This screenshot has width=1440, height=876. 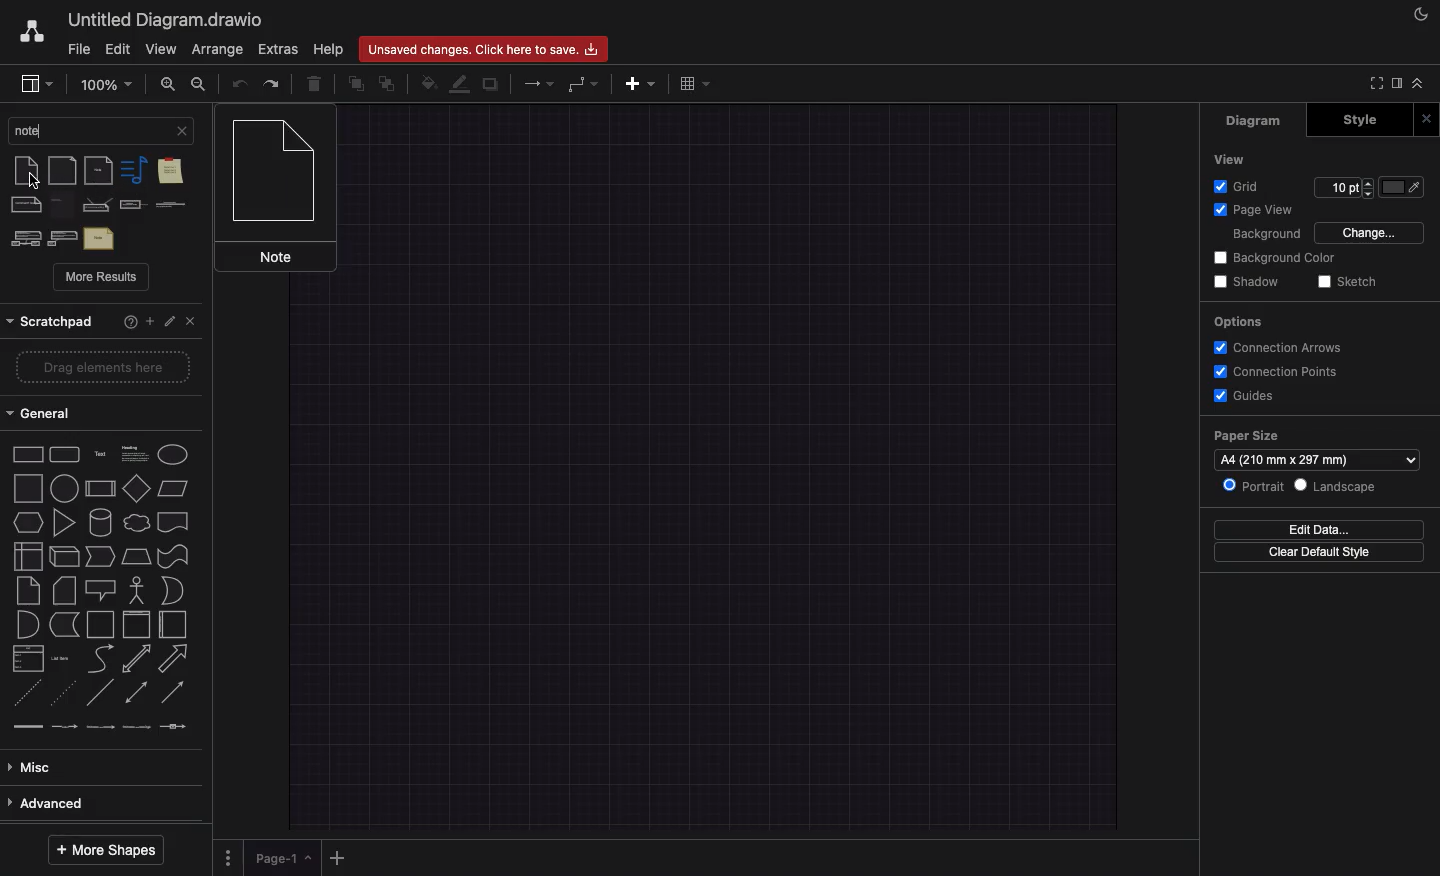 What do you see at coordinates (100, 660) in the screenshot?
I see `curve` at bounding box center [100, 660].